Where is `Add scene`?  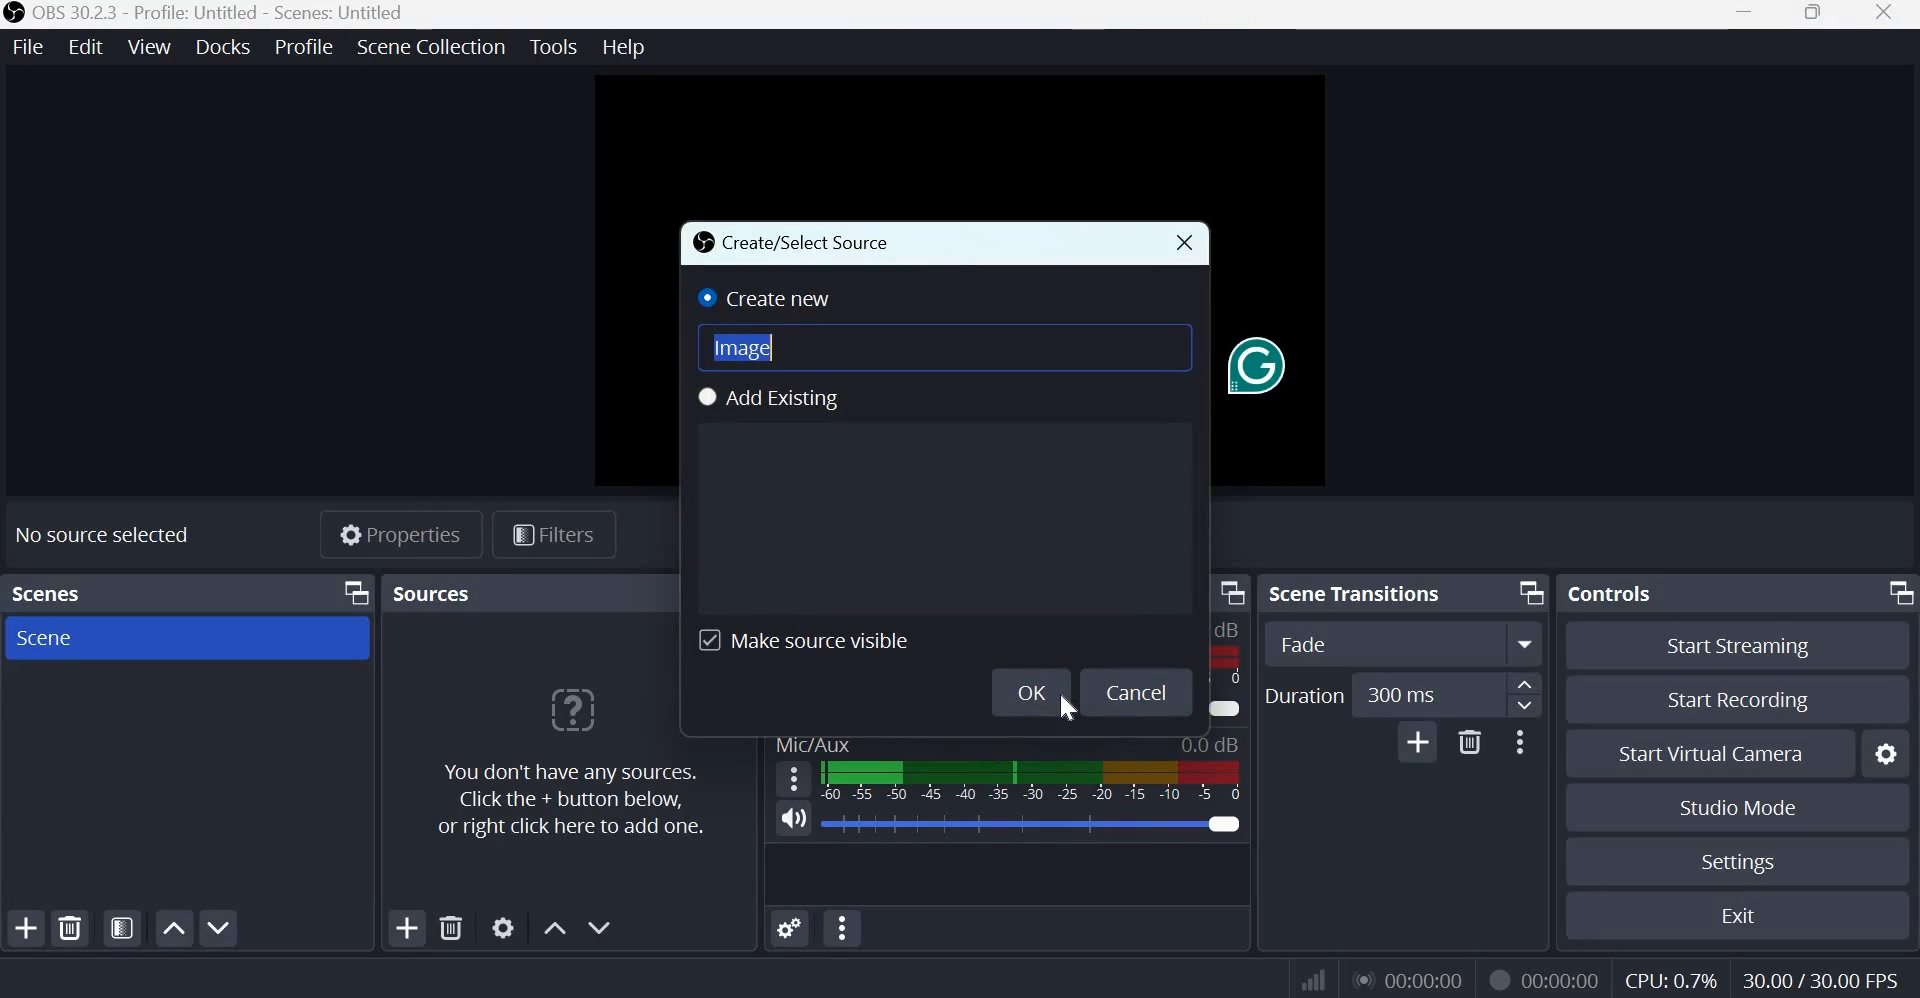 Add scene is located at coordinates (30, 927).